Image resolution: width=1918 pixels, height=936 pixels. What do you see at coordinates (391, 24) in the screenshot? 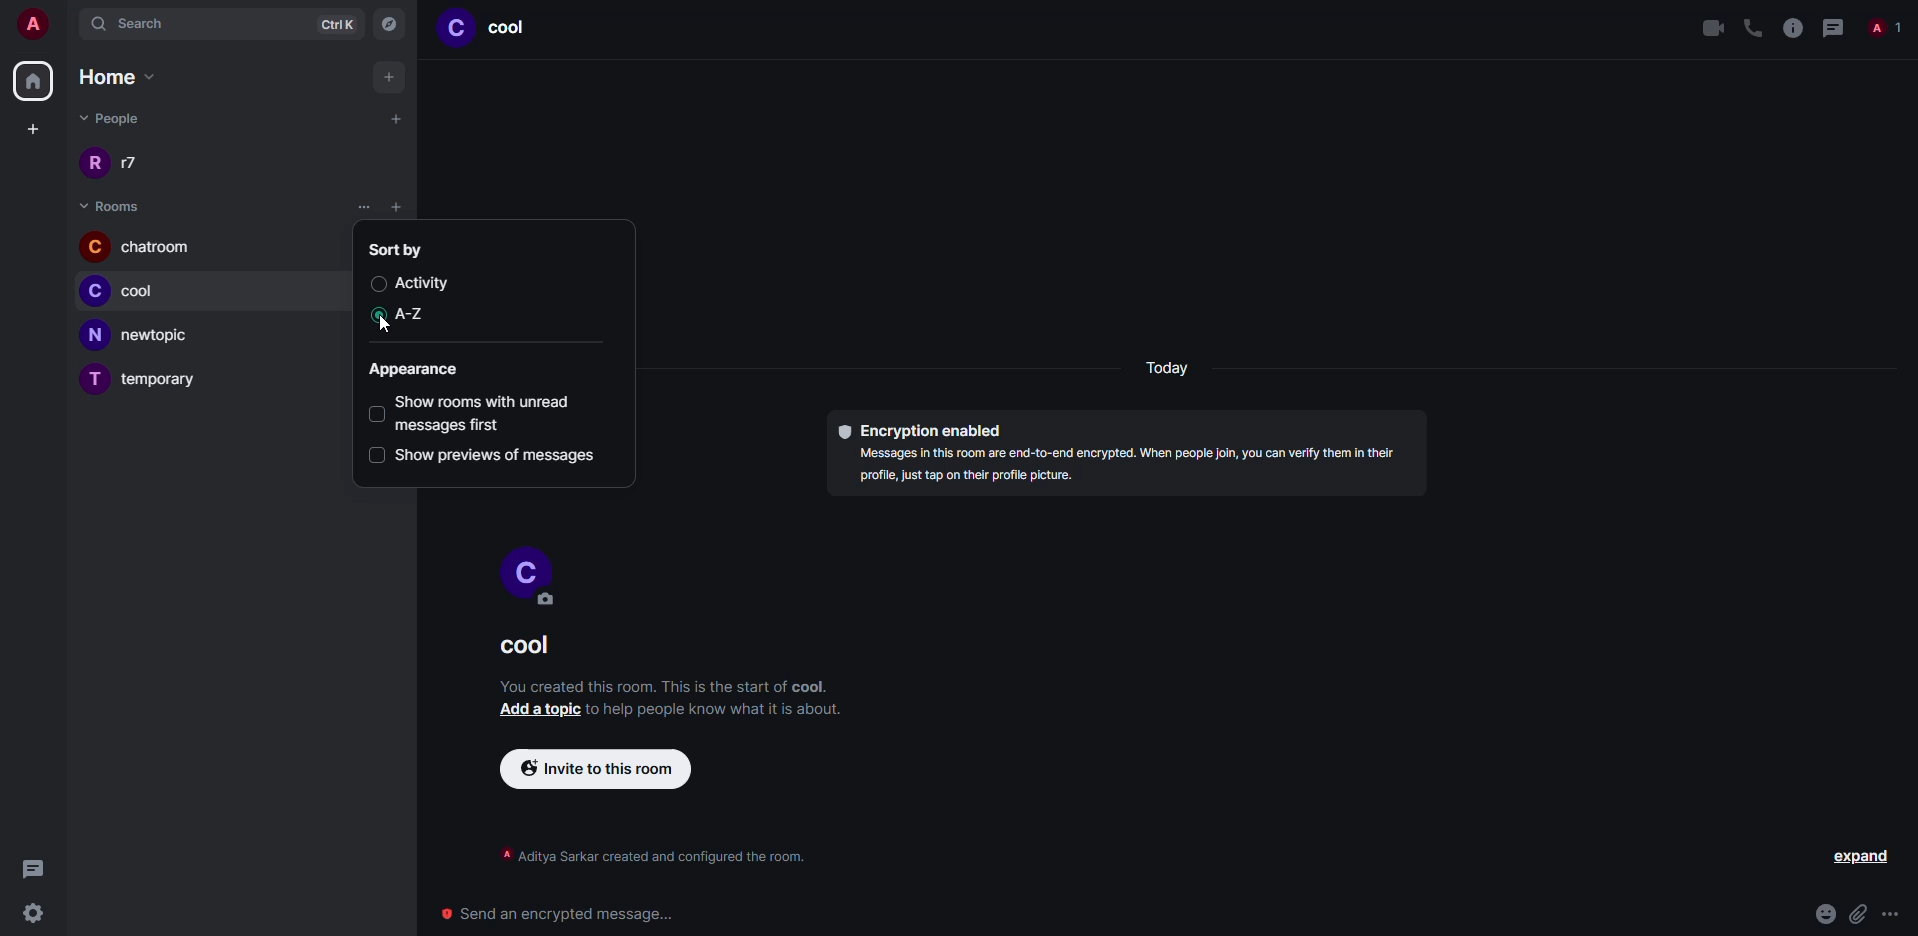
I see `navigator` at bounding box center [391, 24].